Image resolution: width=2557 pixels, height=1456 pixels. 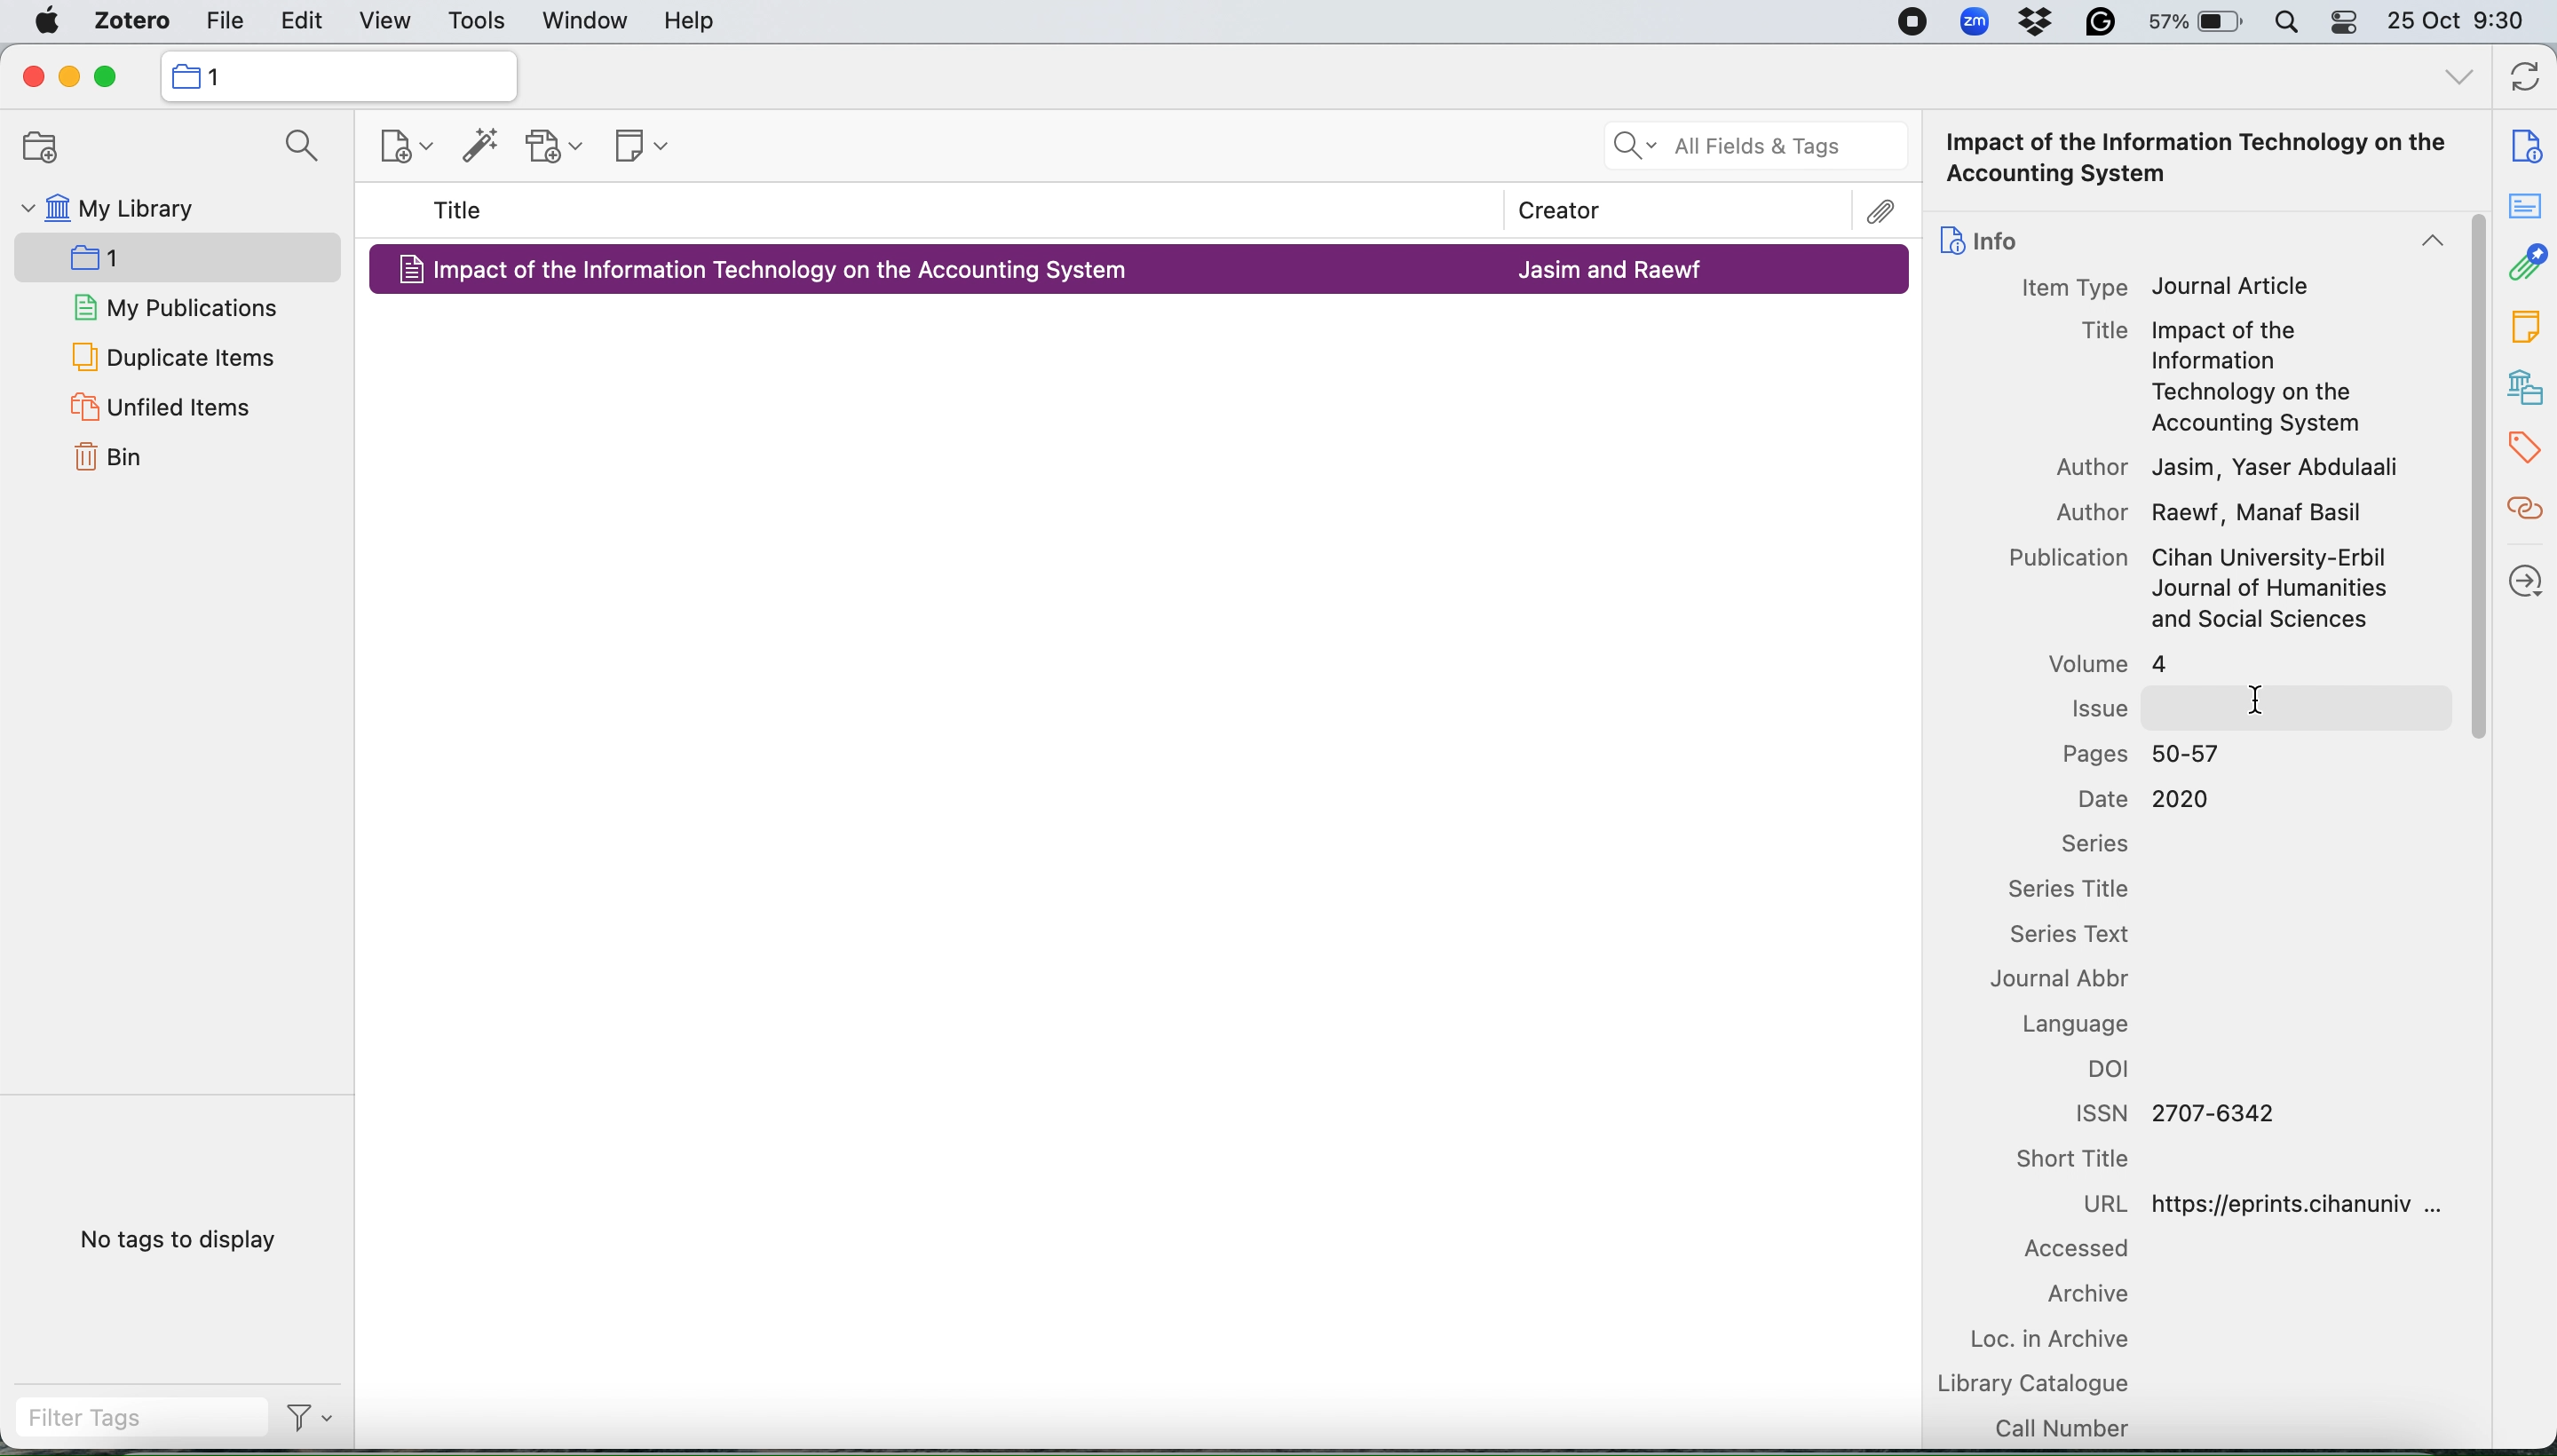 What do you see at coordinates (1848, 212) in the screenshot?
I see `creator` at bounding box center [1848, 212].